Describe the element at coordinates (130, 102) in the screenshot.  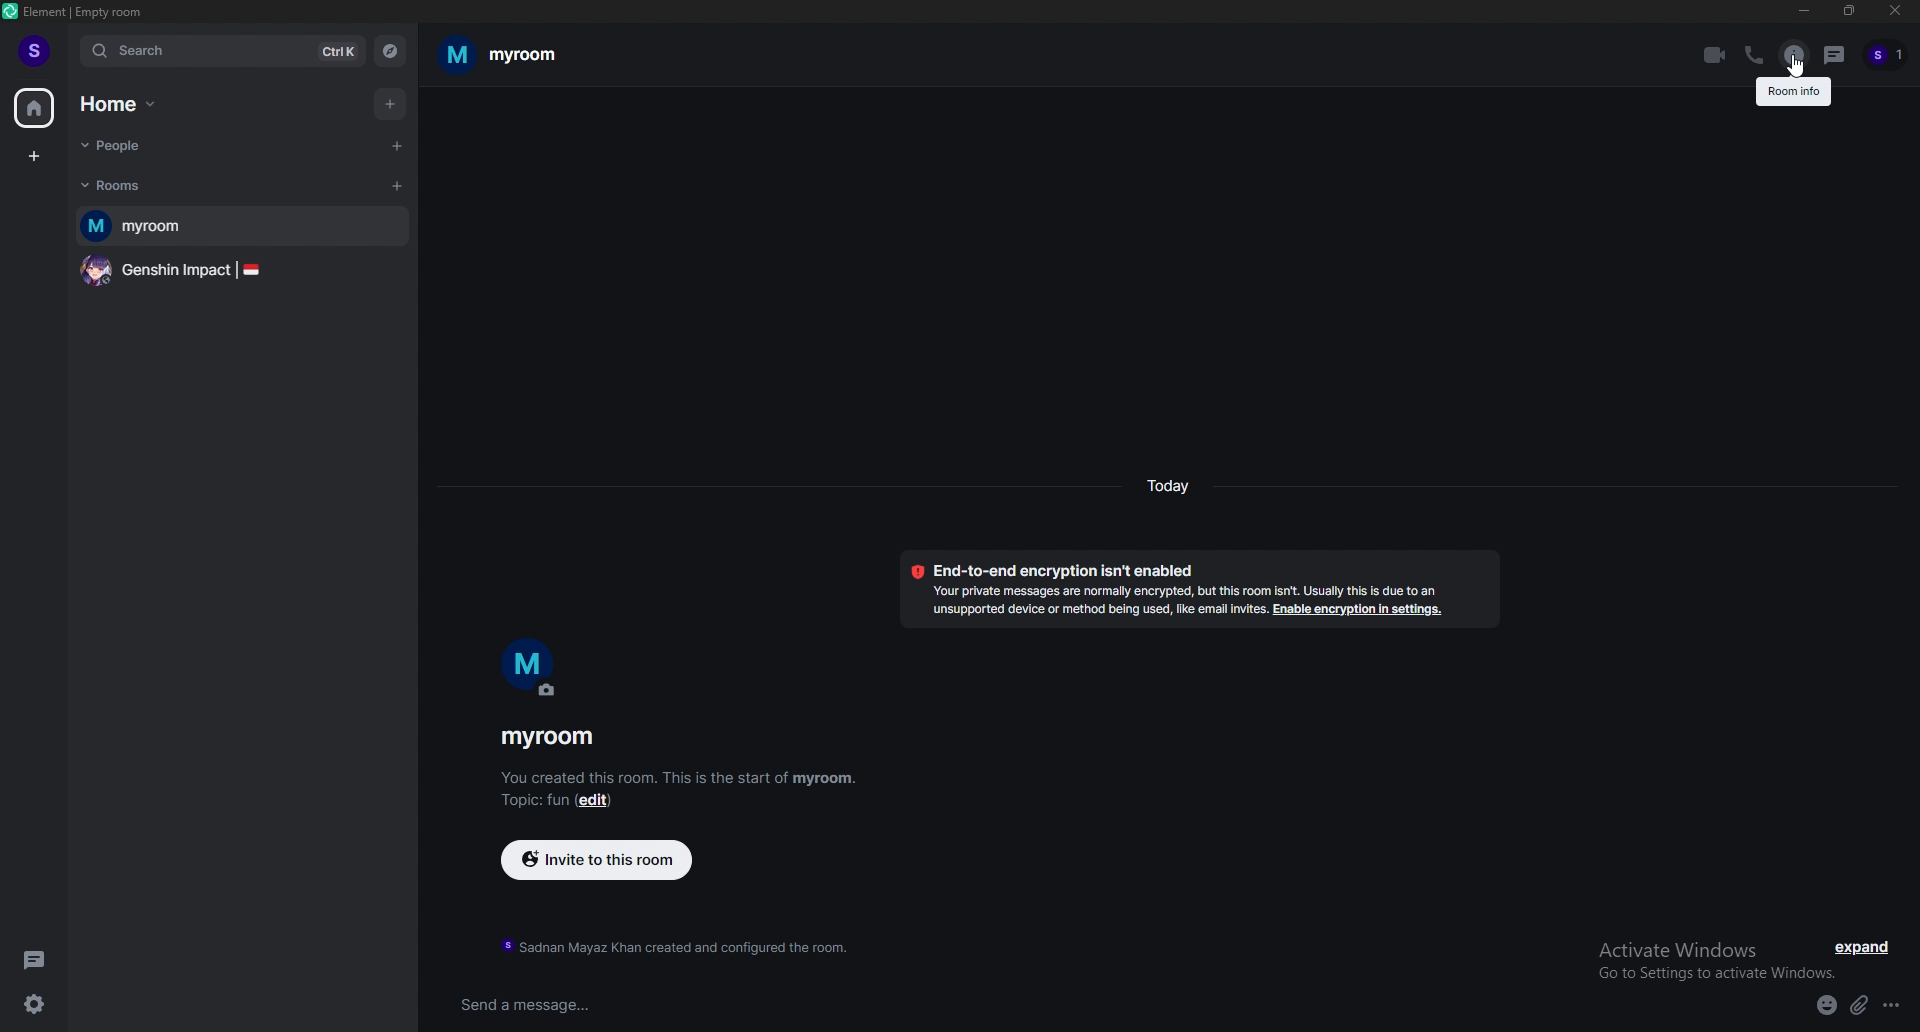
I see `home` at that location.